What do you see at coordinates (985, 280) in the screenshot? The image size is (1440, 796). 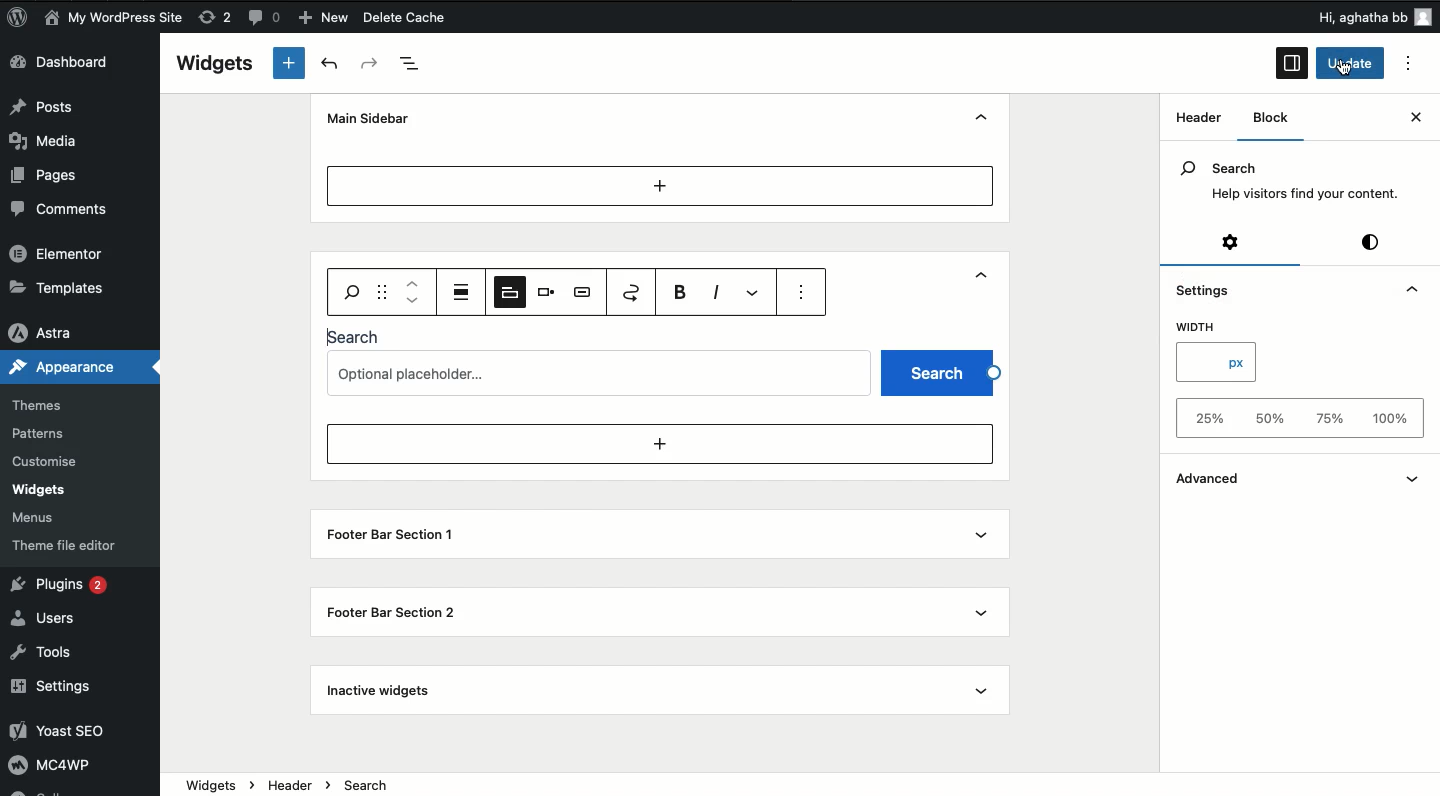 I see `Show` at bounding box center [985, 280].